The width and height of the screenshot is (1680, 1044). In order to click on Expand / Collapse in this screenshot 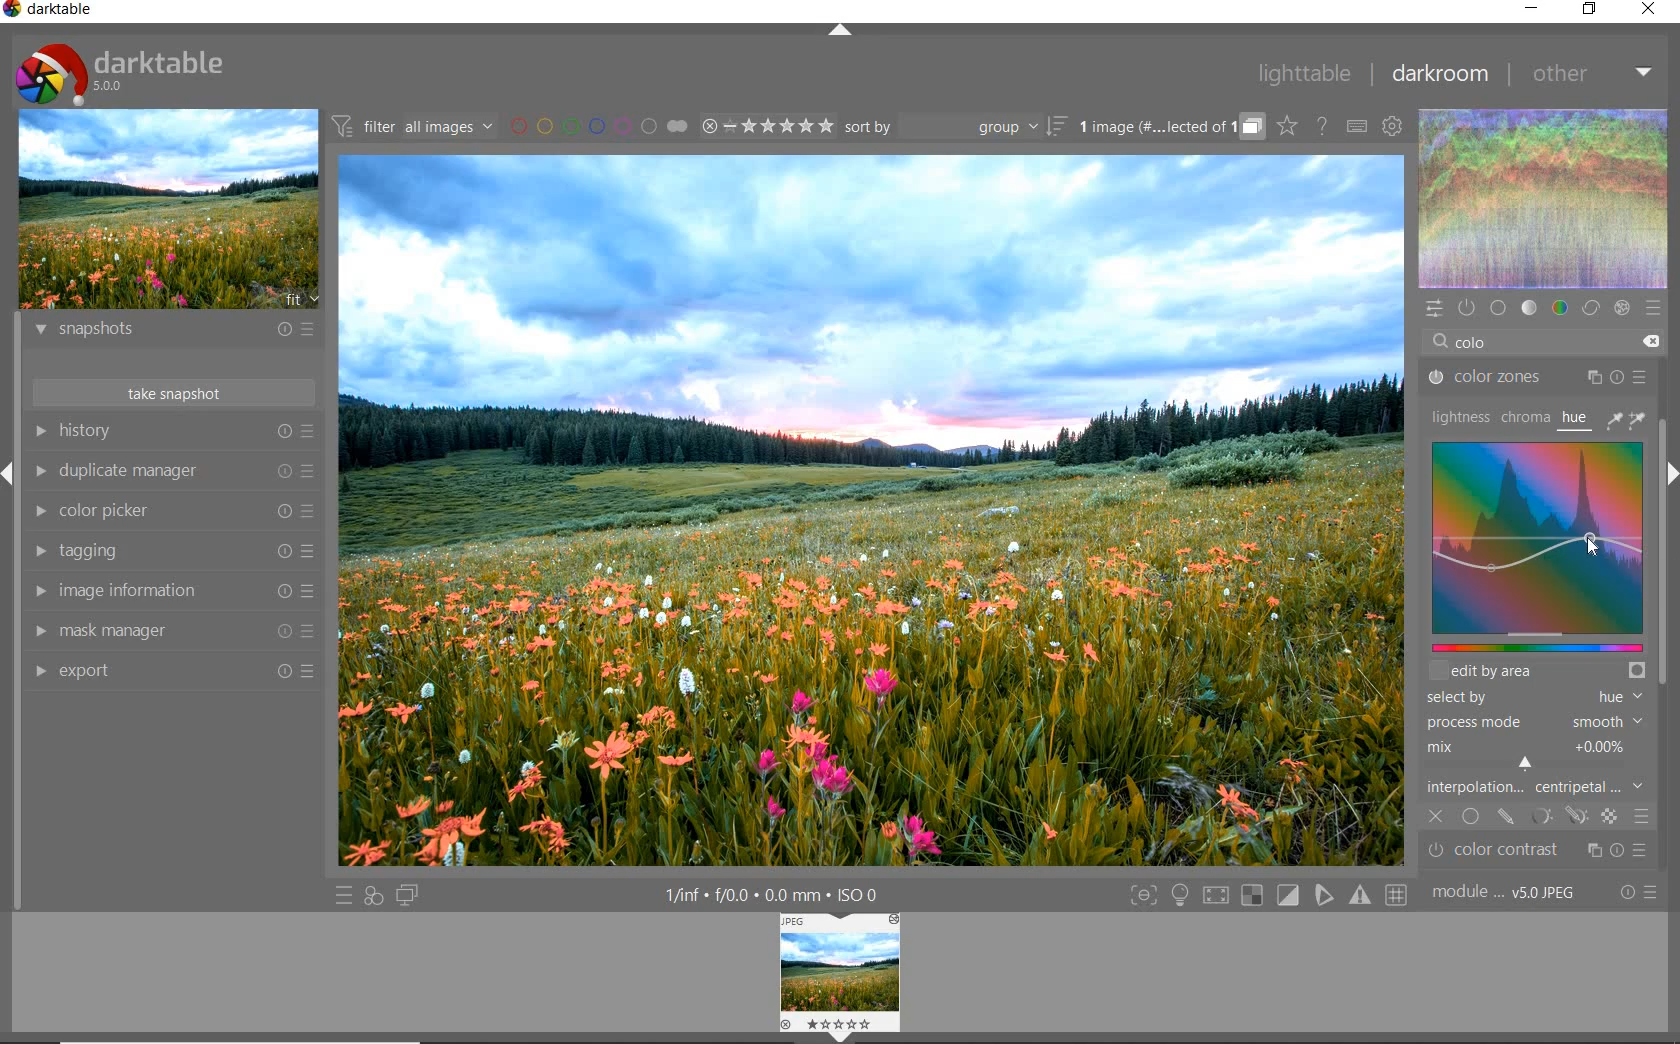, I will do `click(10, 472)`.